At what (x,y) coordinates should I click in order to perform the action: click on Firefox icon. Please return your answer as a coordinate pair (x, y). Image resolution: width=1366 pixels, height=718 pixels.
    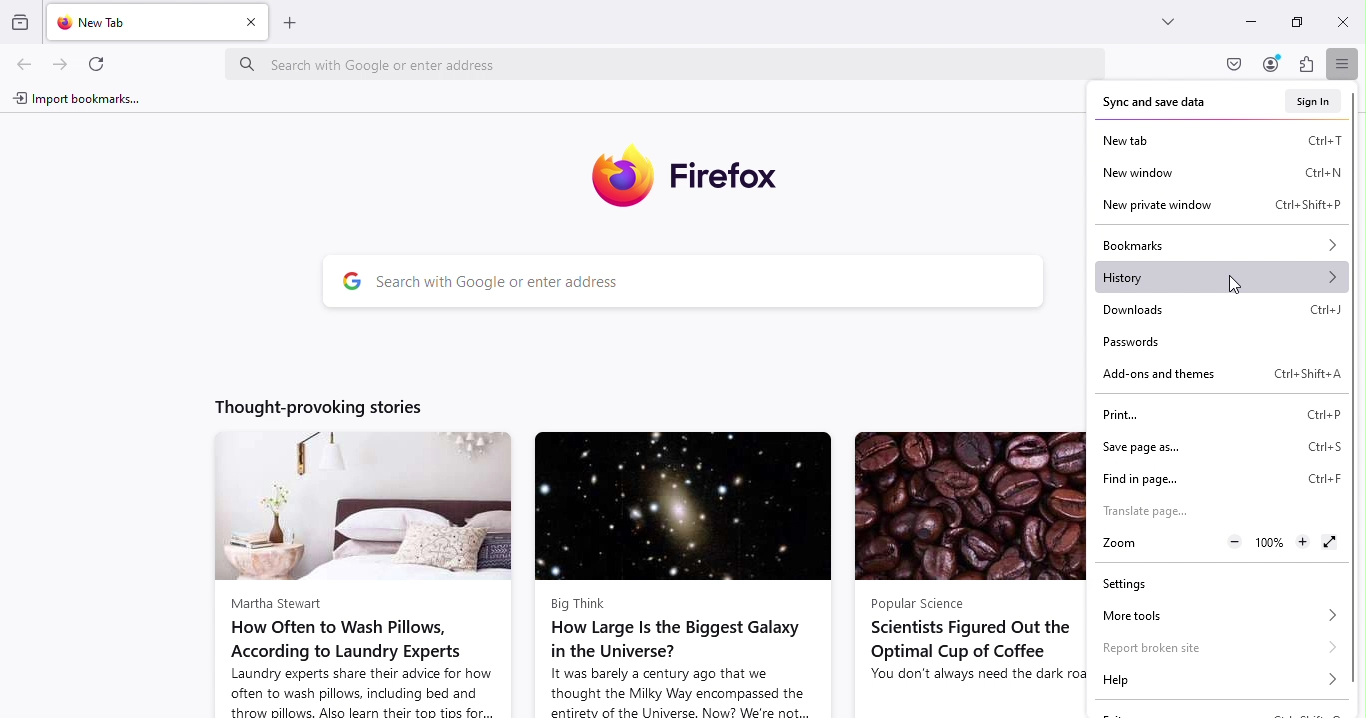
    Looking at the image, I should click on (691, 177).